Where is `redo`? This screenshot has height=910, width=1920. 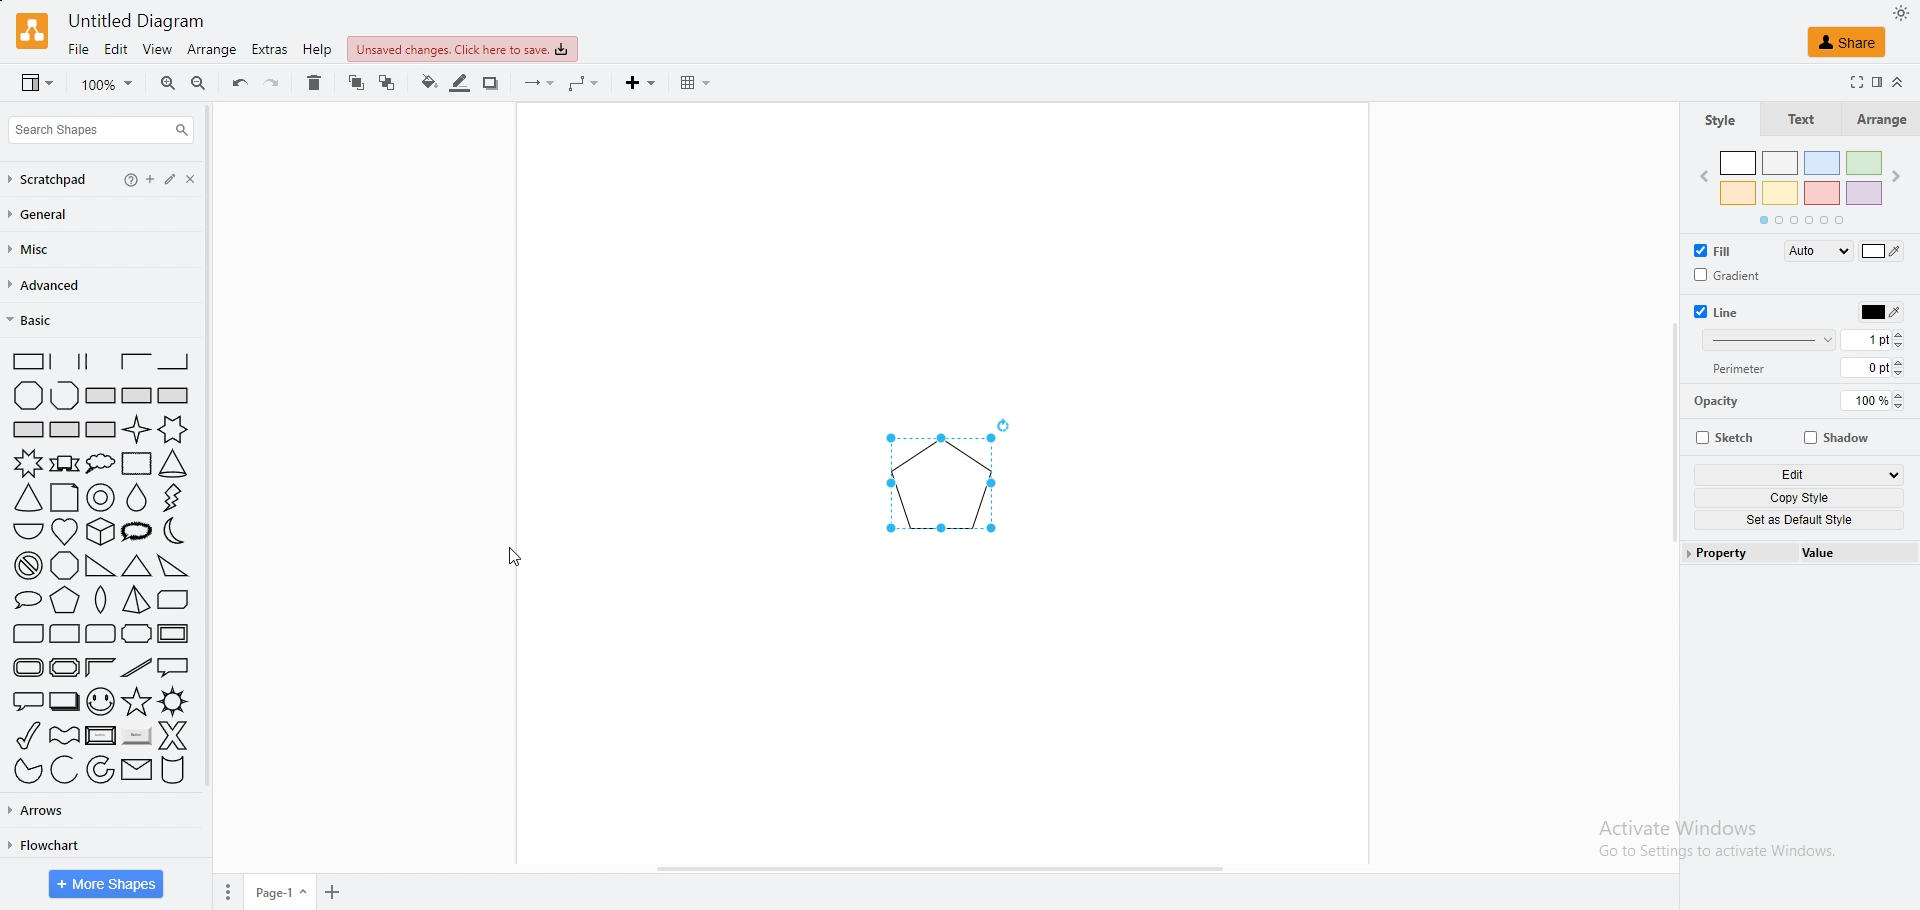
redo is located at coordinates (273, 83).